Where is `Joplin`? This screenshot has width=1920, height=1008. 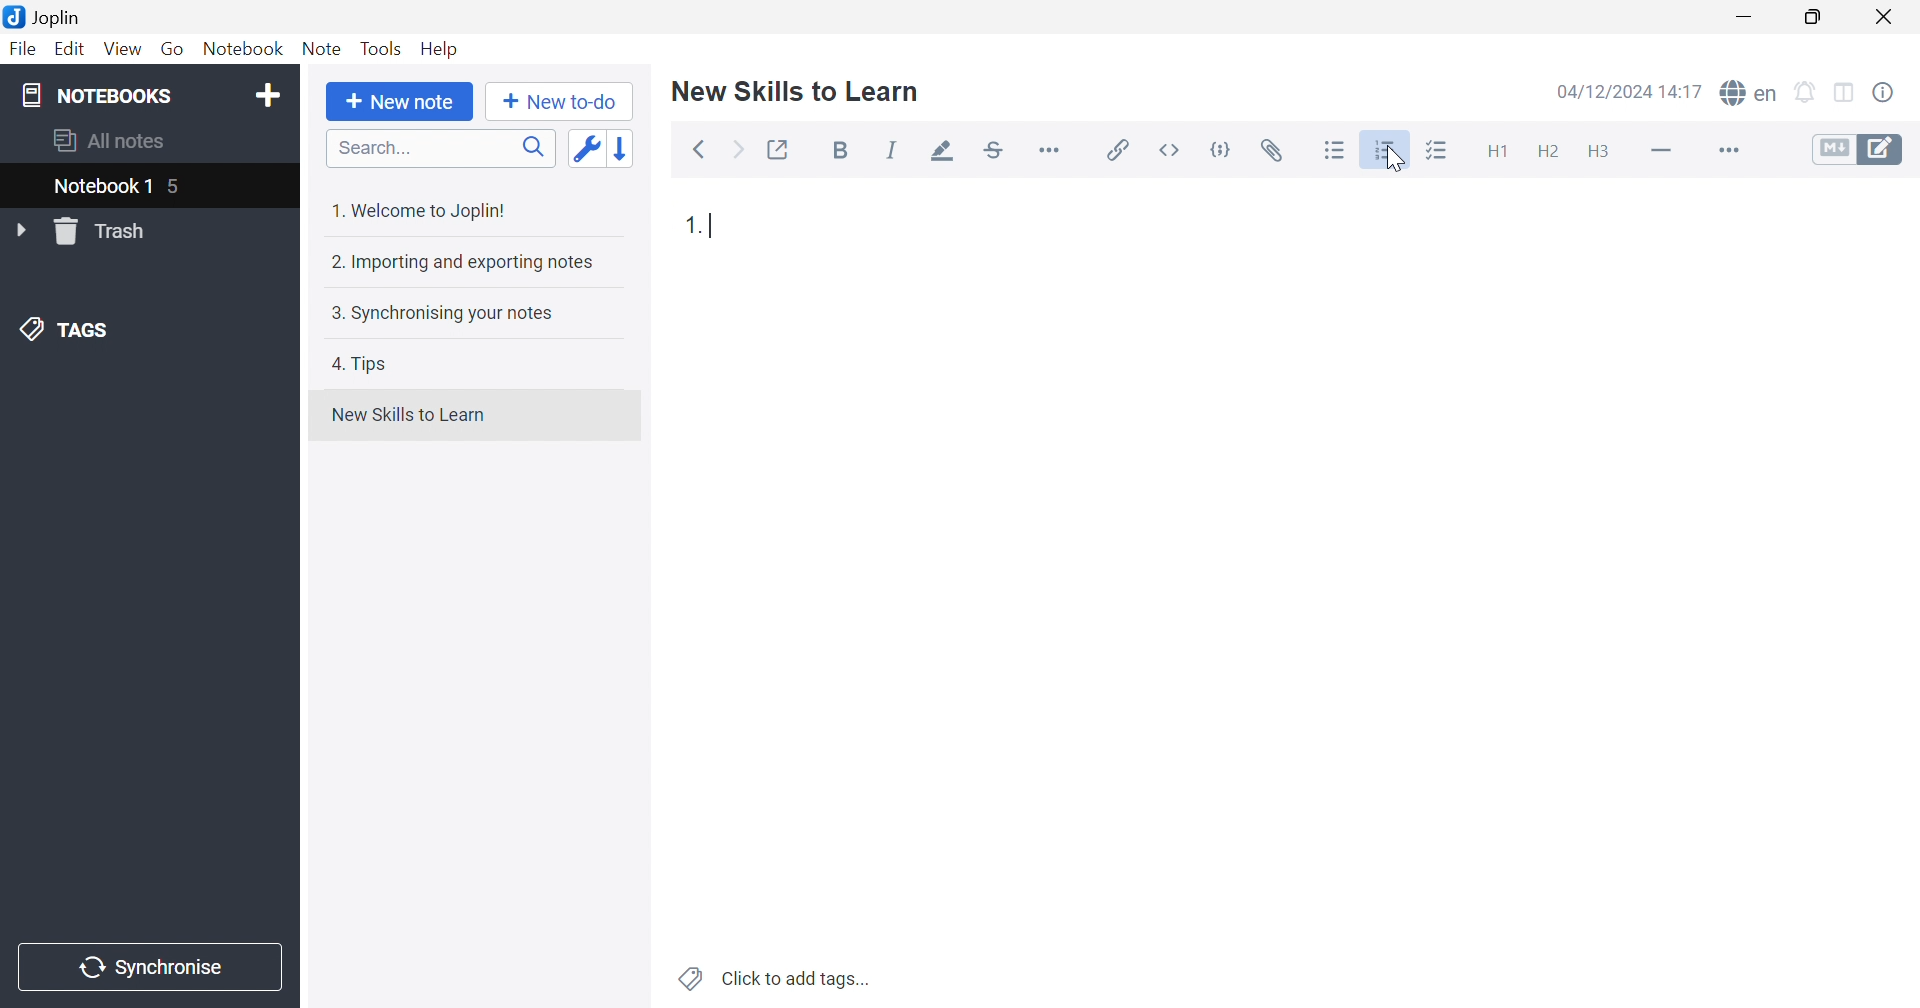 Joplin is located at coordinates (42, 15).